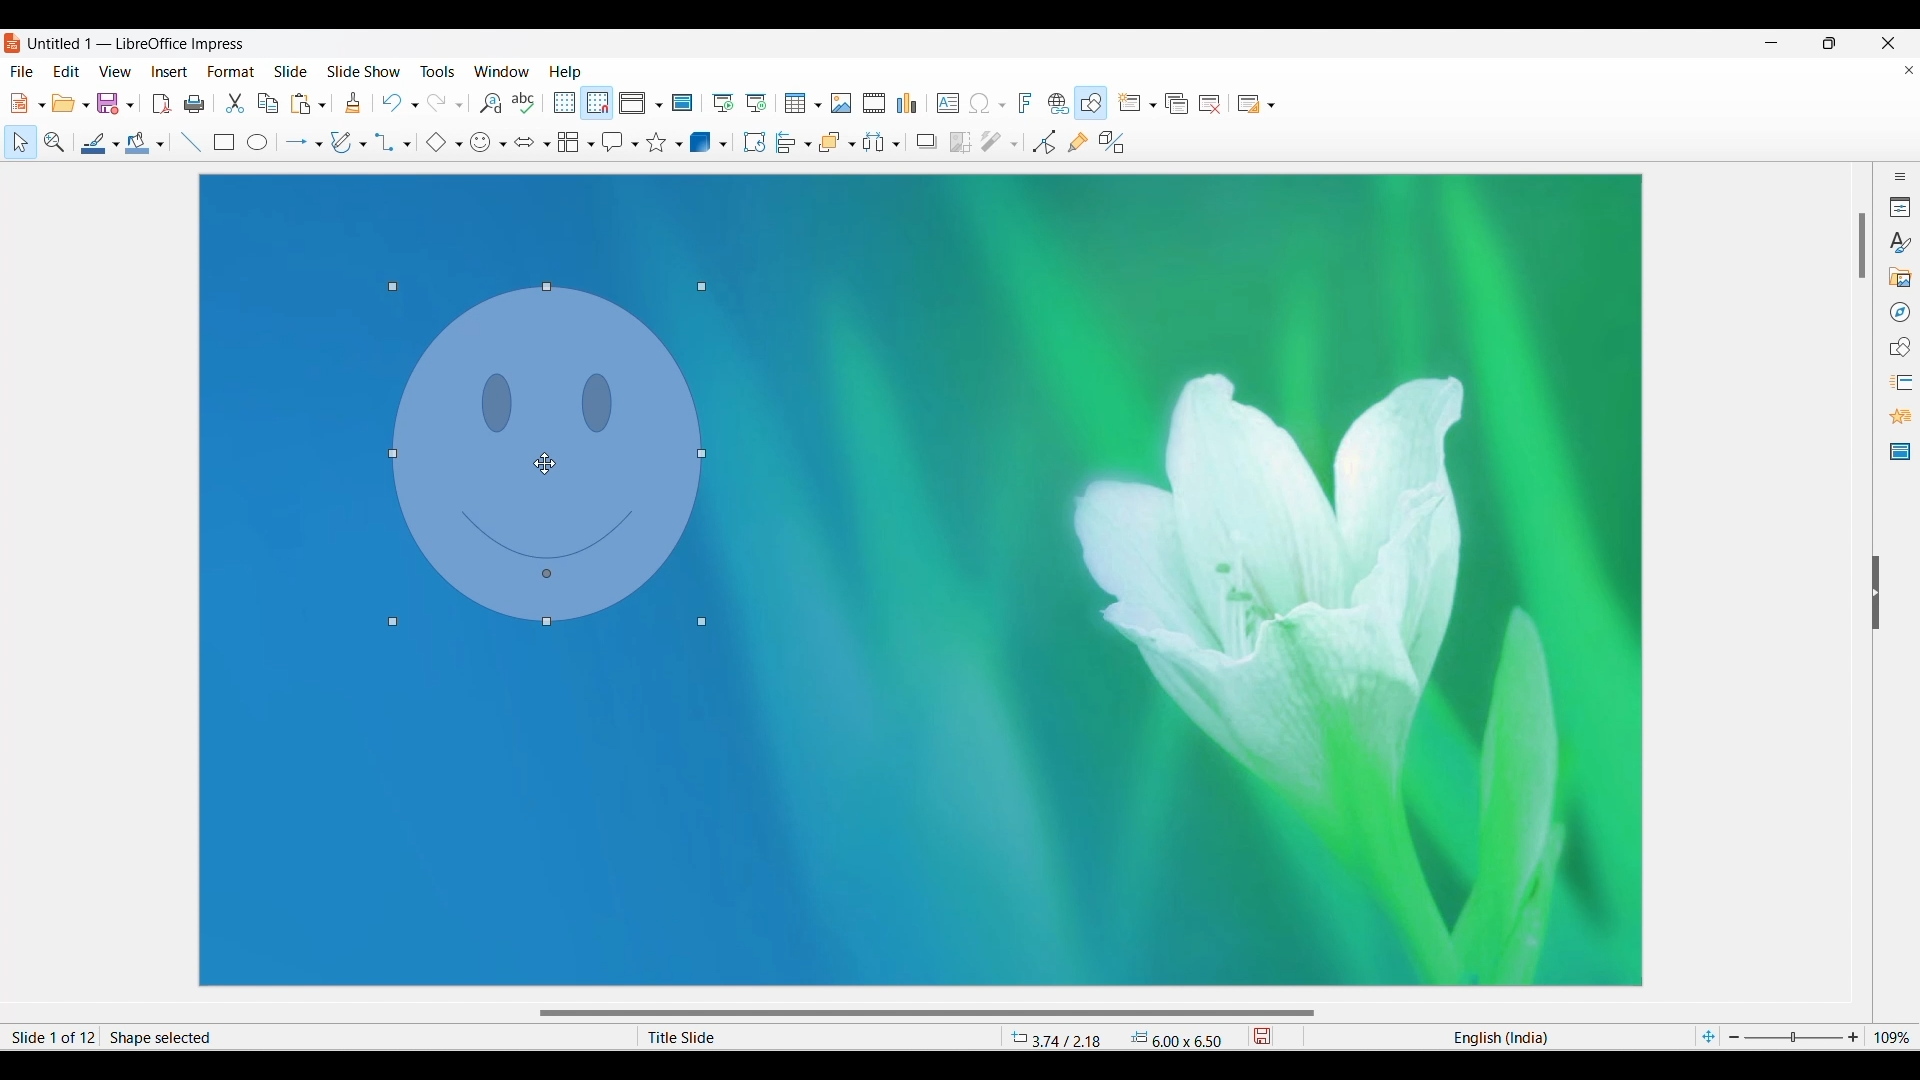 Image resolution: width=1920 pixels, height=1080 pixels. Describe the element at coordinates (723, 144) in the screenshot. I see `3D shape options` at that location.